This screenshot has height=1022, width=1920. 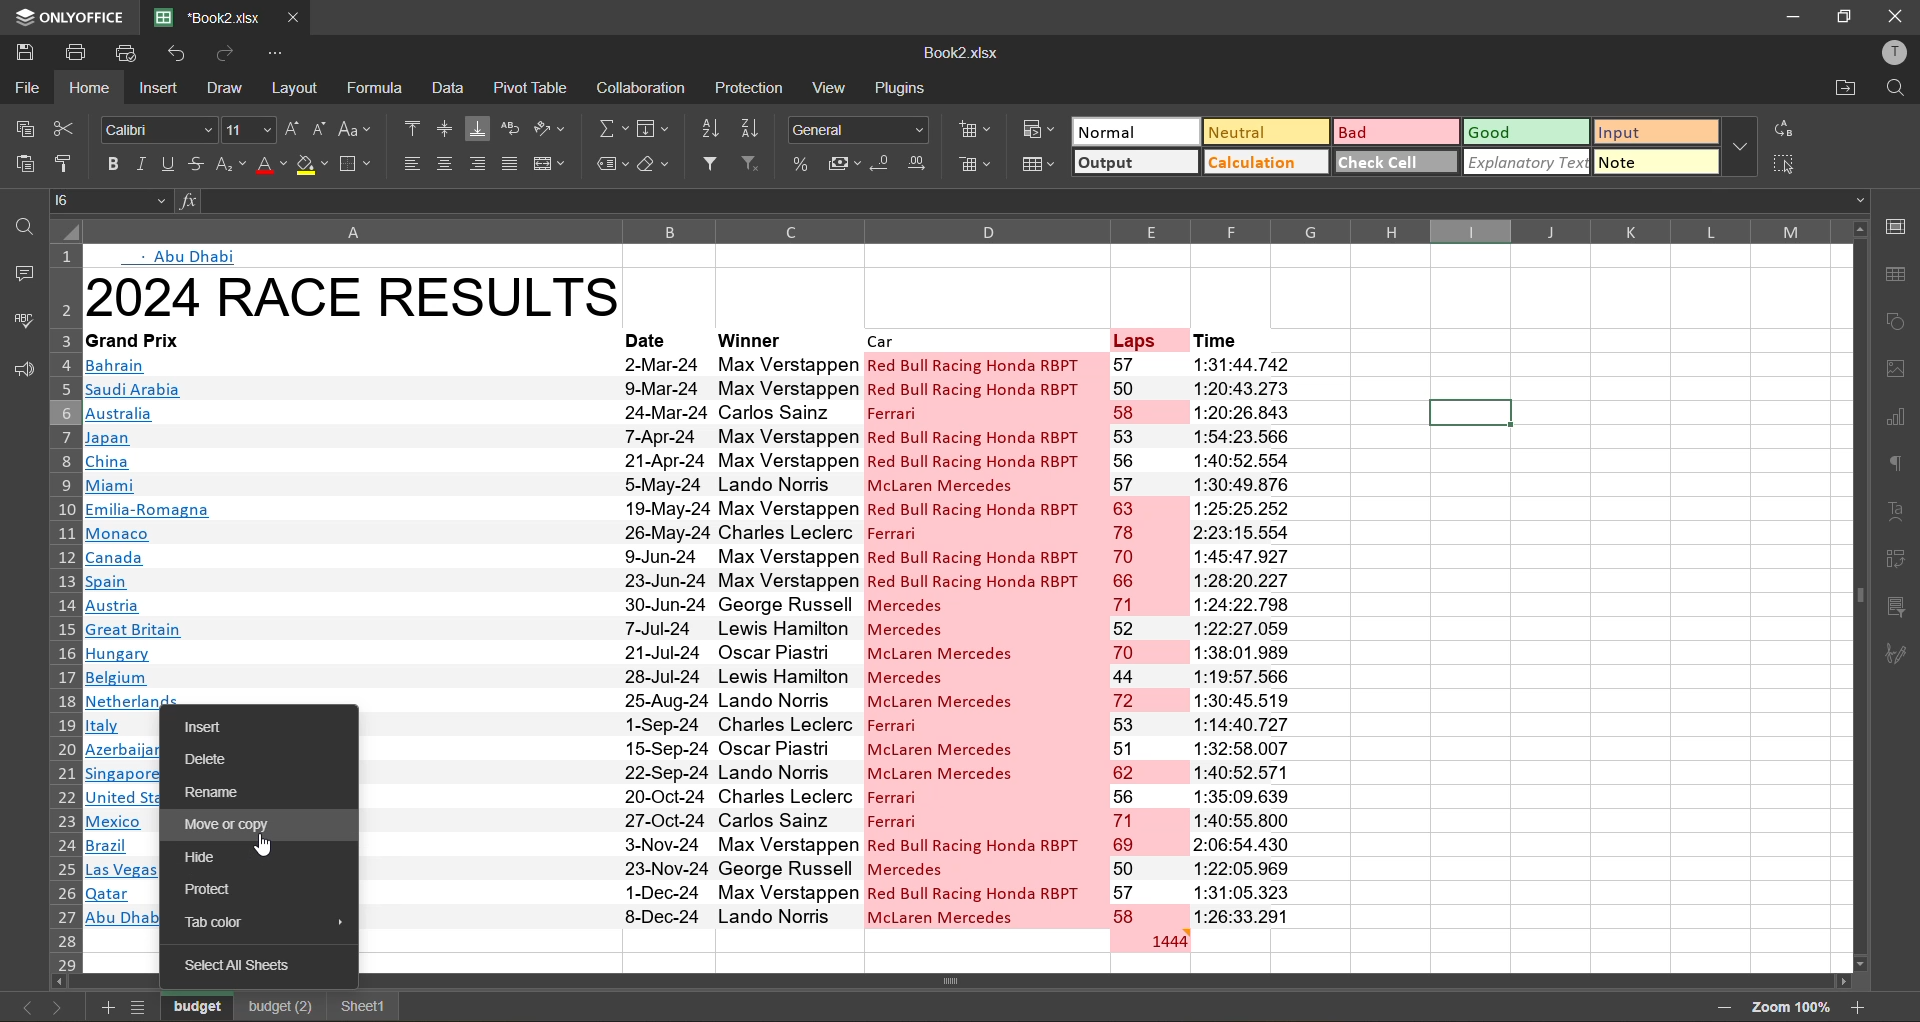 What do you see at coordinates (749, 89) in the screenshot?
I see `protection` at bounding box center [749, 89].